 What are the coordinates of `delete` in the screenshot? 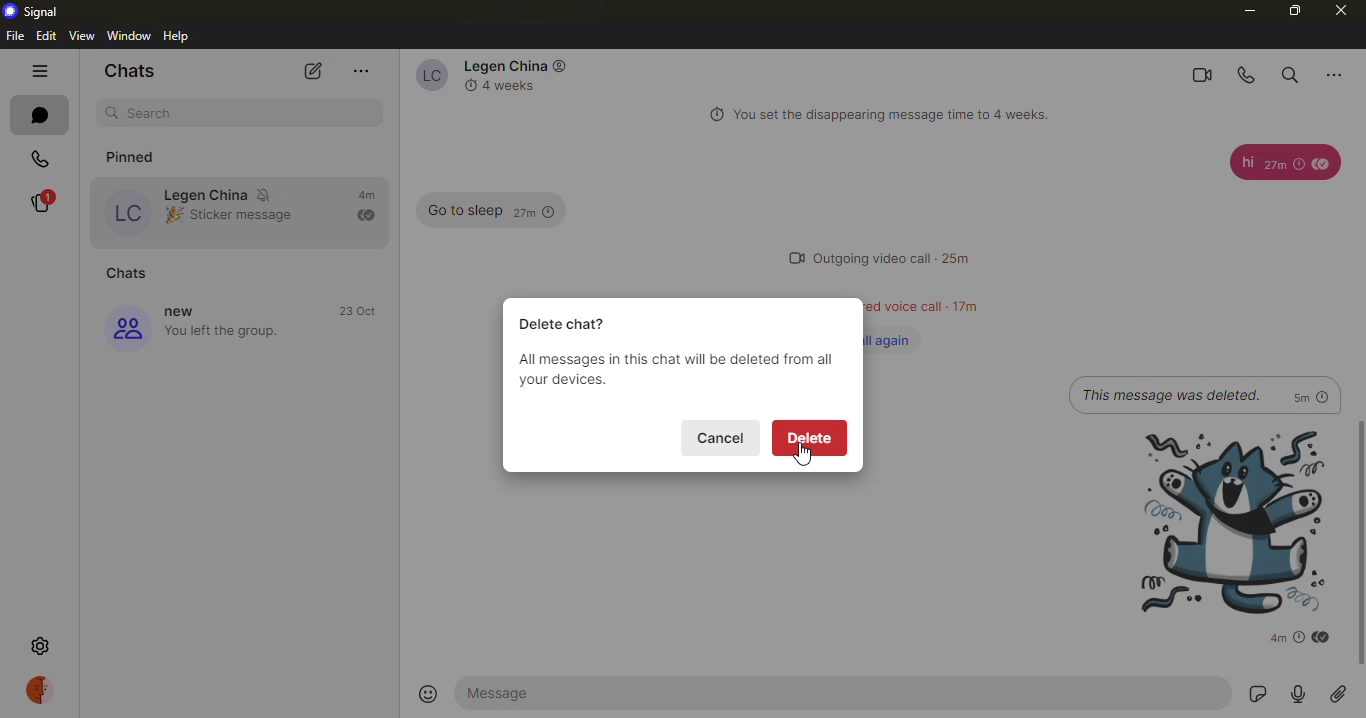 It's located at (810, 436).